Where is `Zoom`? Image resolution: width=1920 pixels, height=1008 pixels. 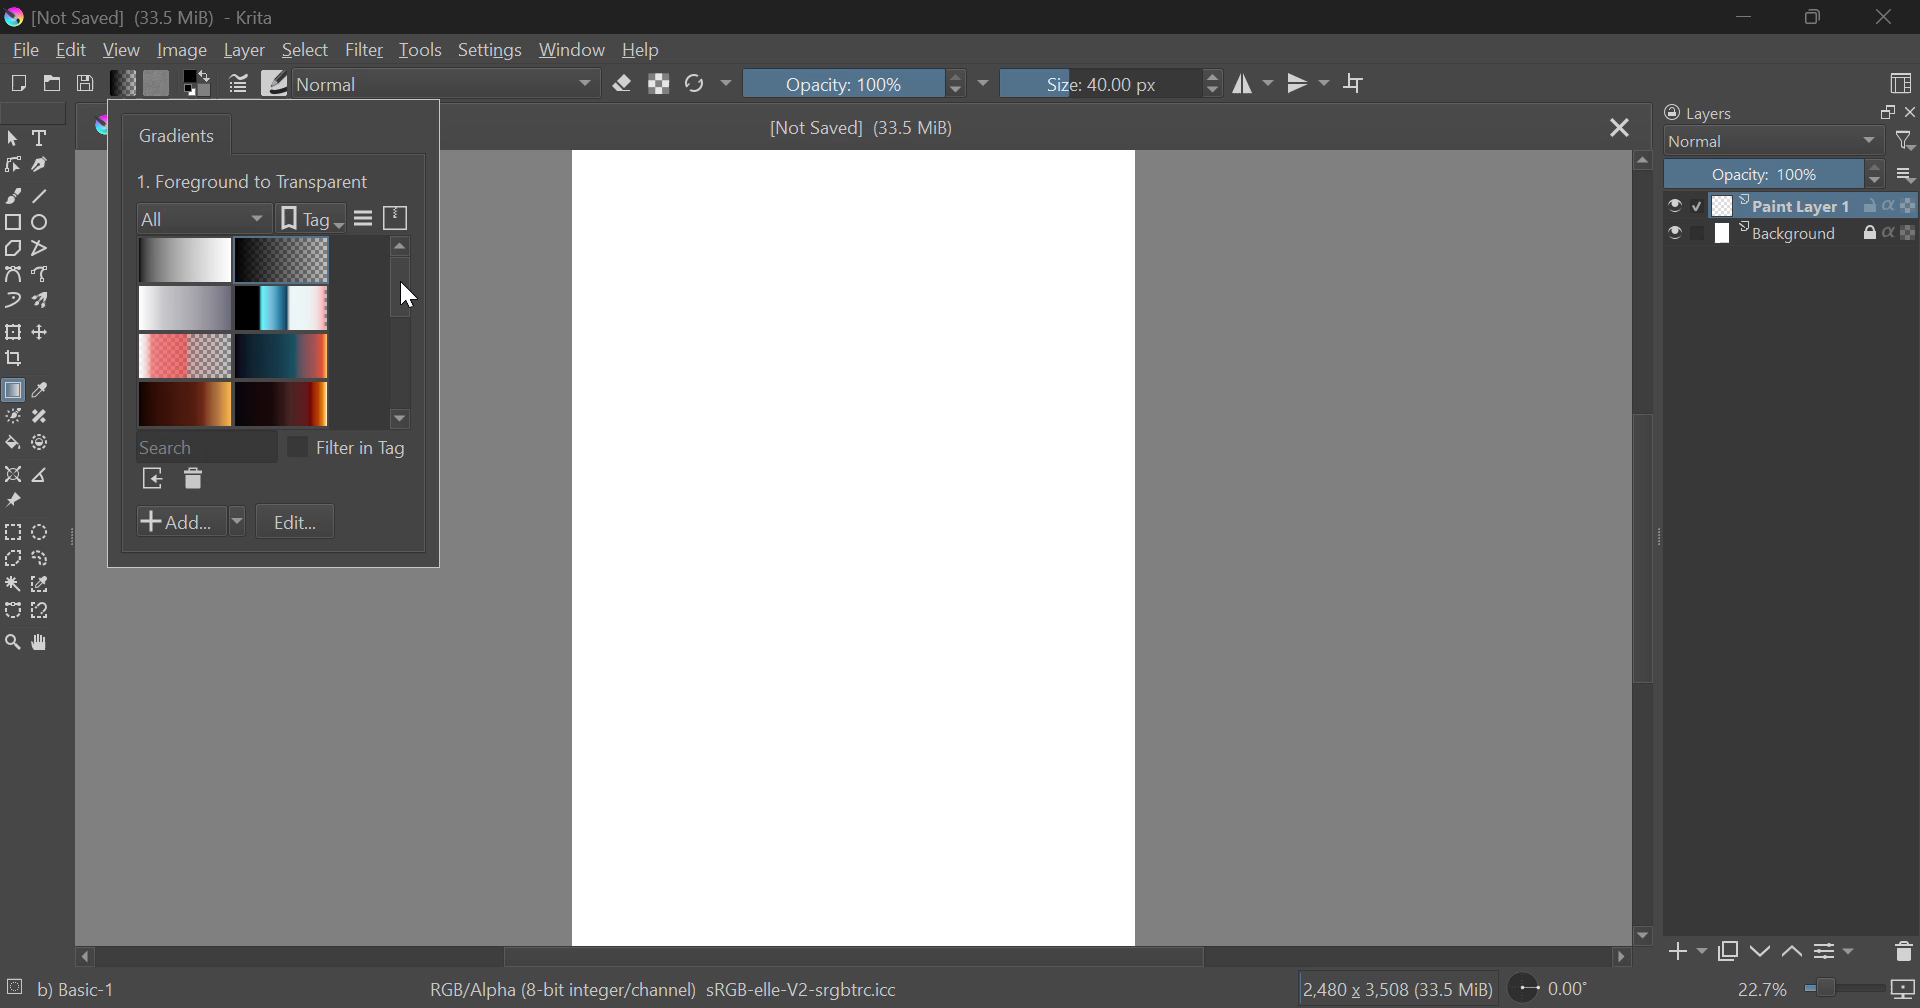
Zoom is located at coordinates (12, 642).